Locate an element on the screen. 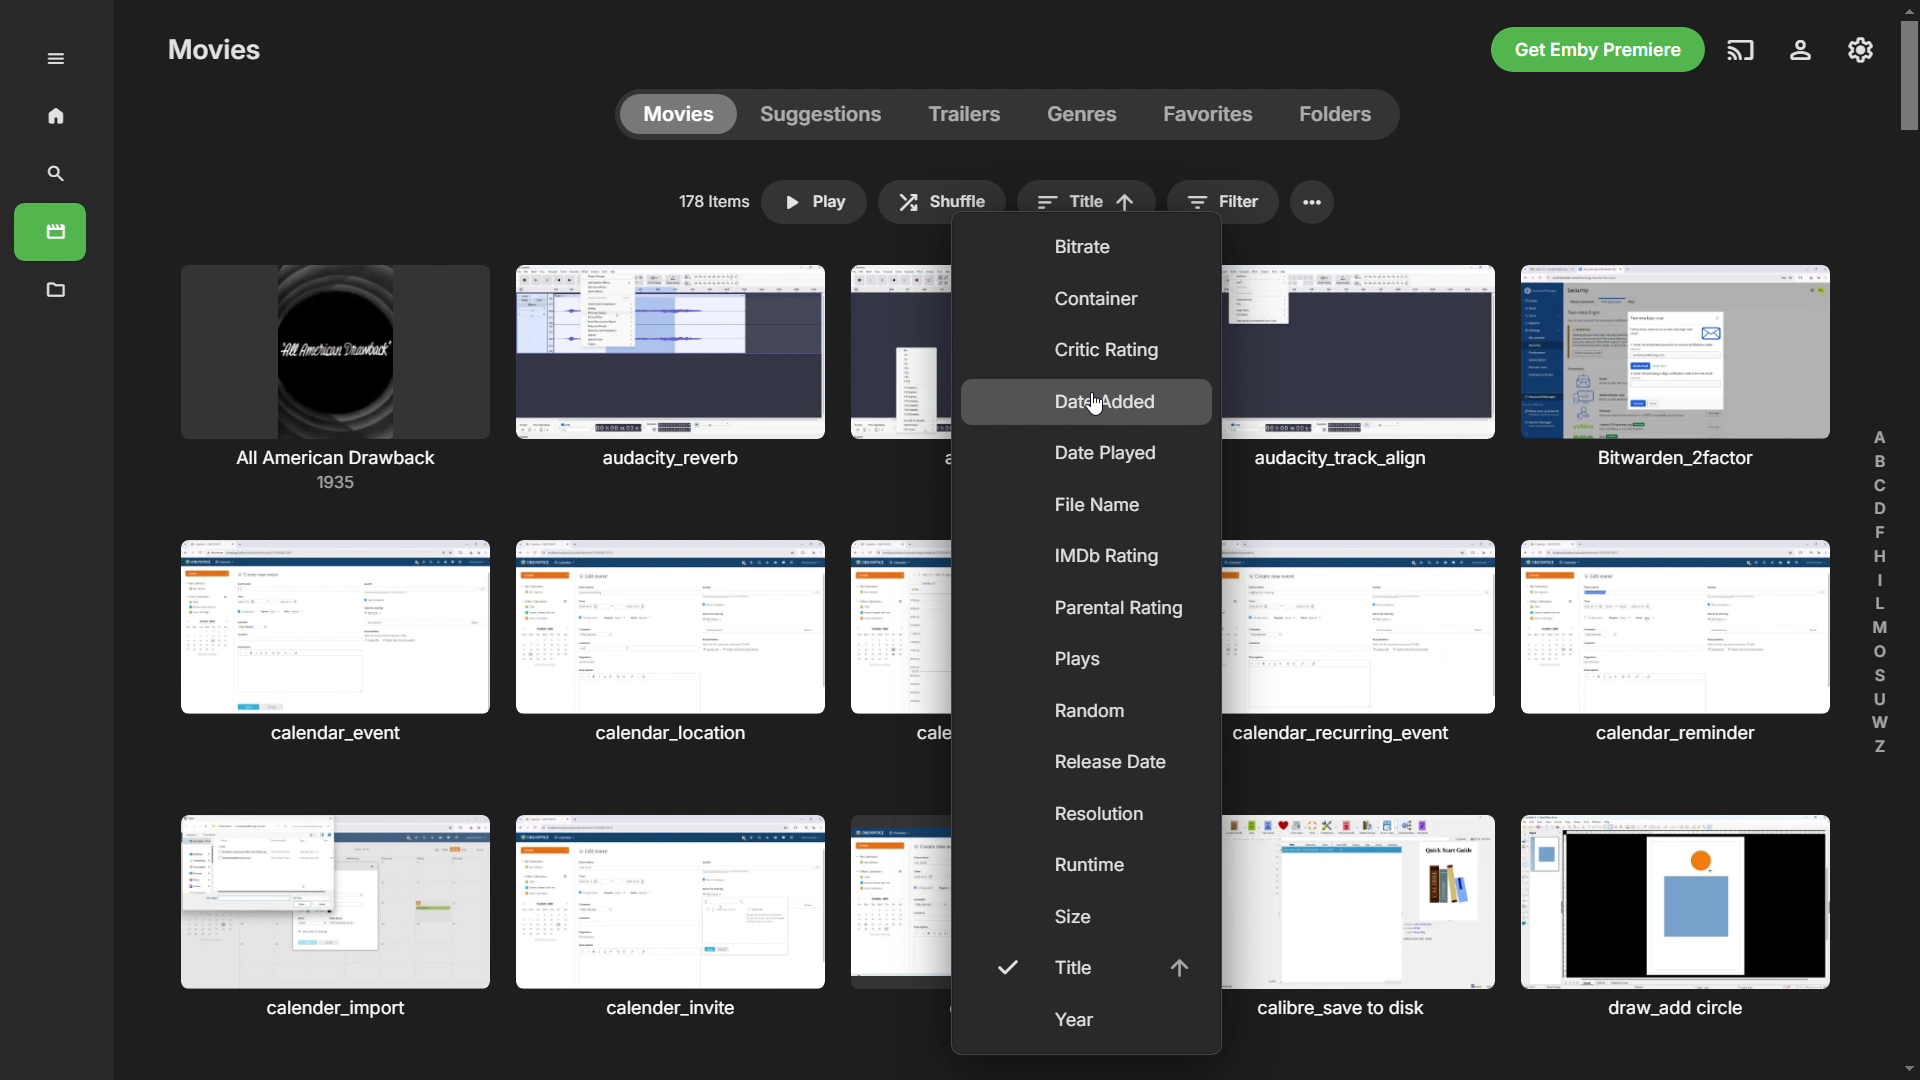 This screenshot has width=1920, height=1080. size is located at coordinates (1084, 910).